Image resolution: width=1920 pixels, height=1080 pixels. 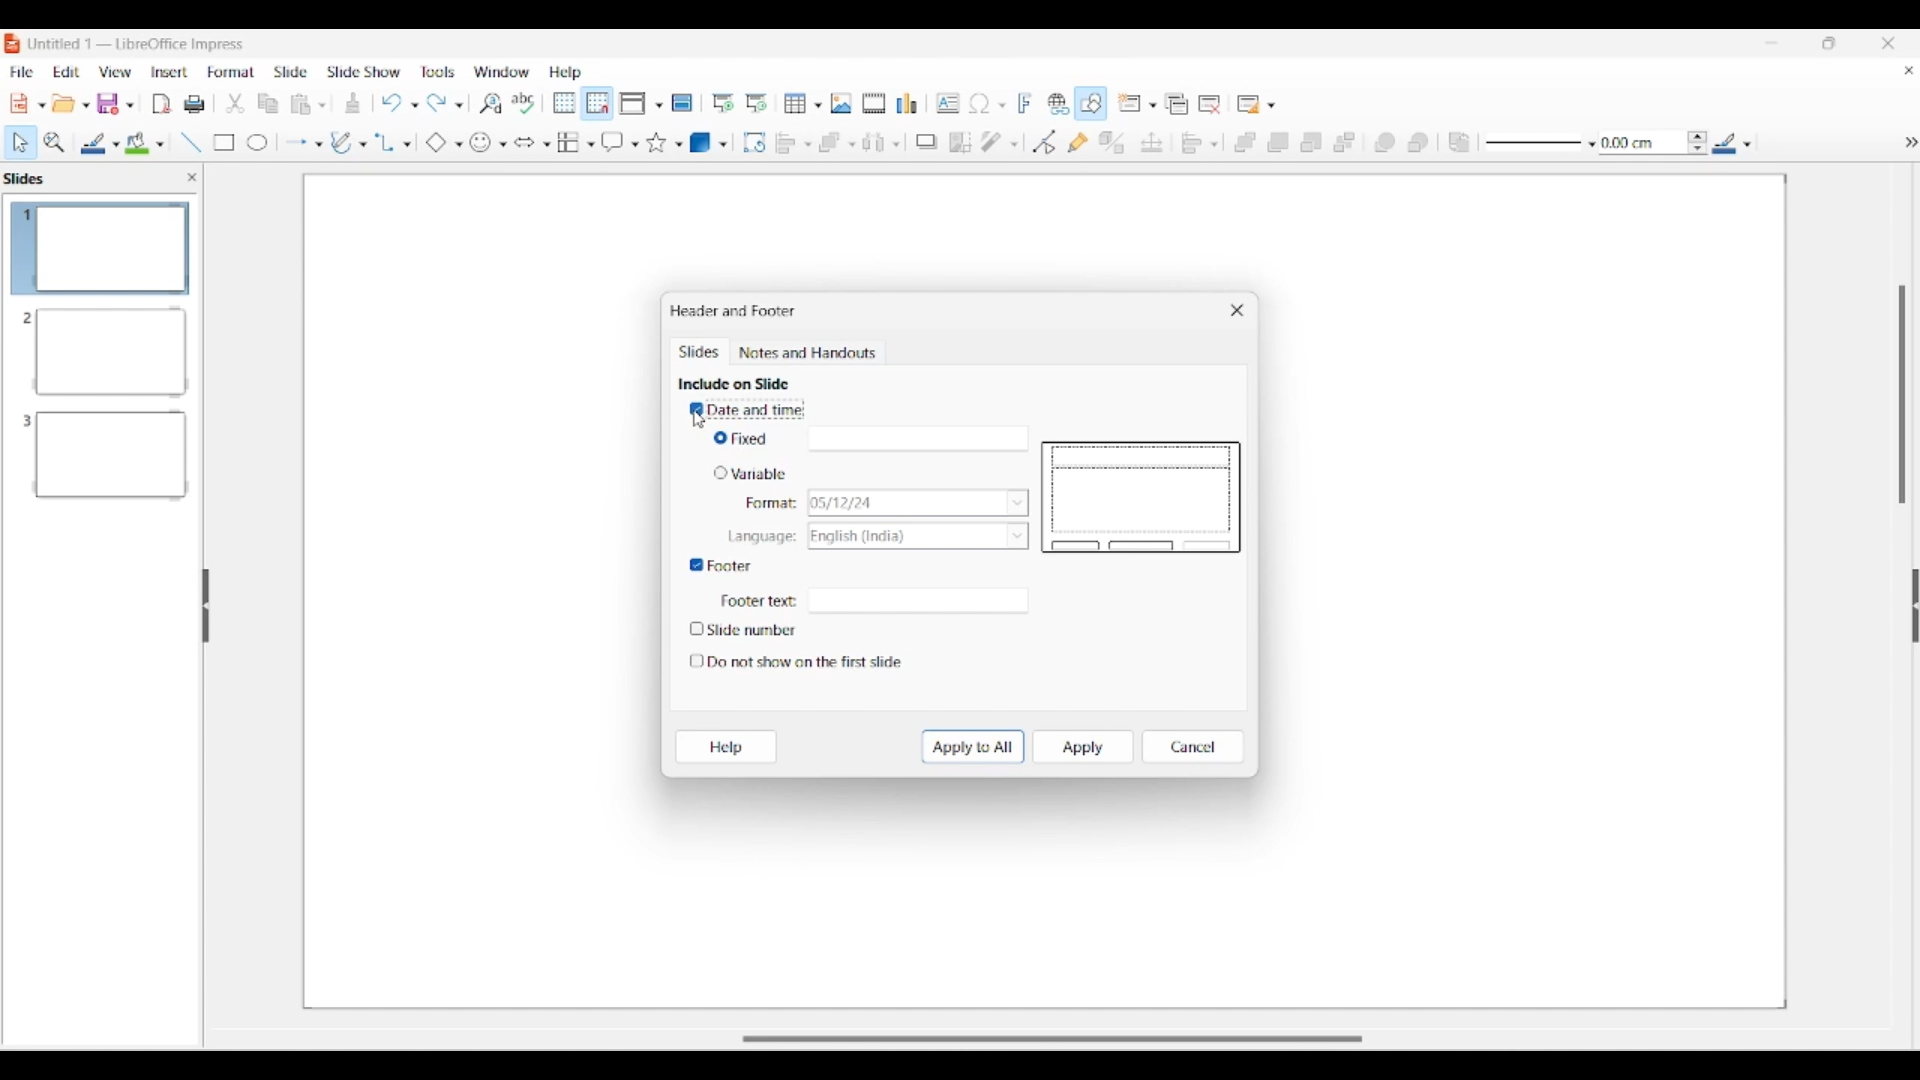 I want to click on Select option highlighted, so click(x=20, y=143).